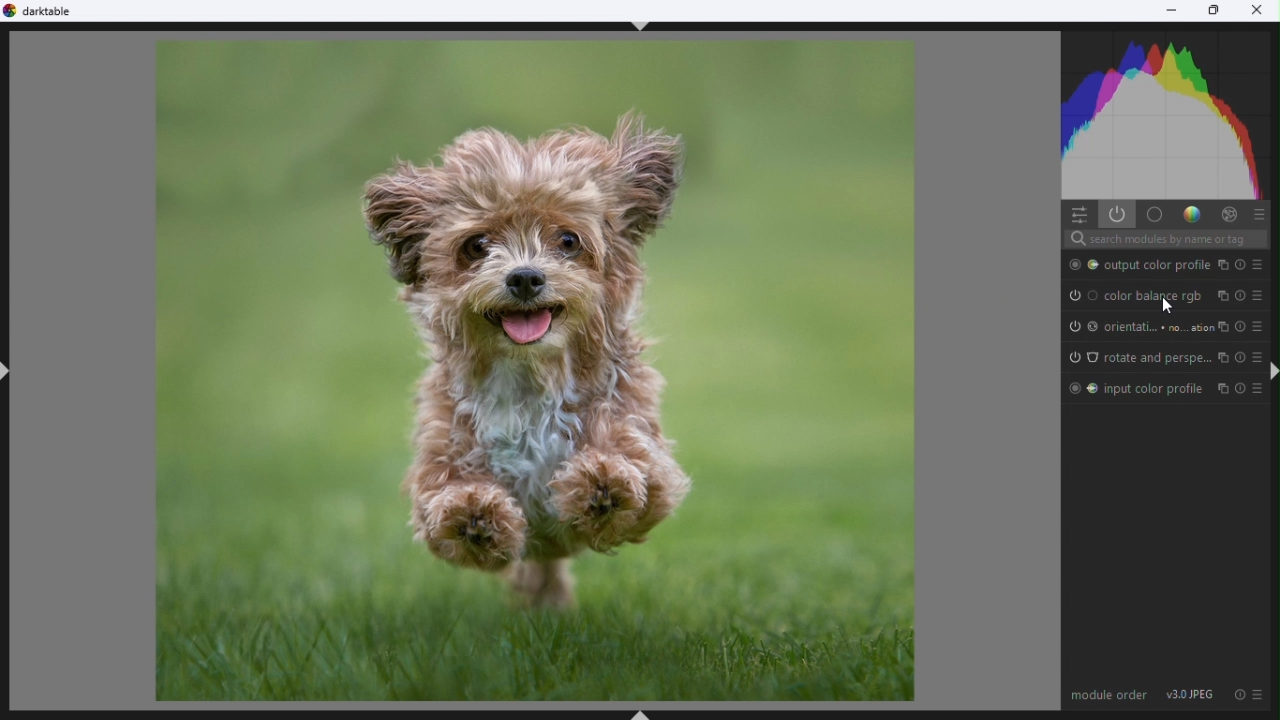 The height and width of the screenshot is (720, 1280). What do you see at coordinates (1189, 696) in the screenshot?
I see `v3.0 JPEG` at bounding box center [1189, 696].